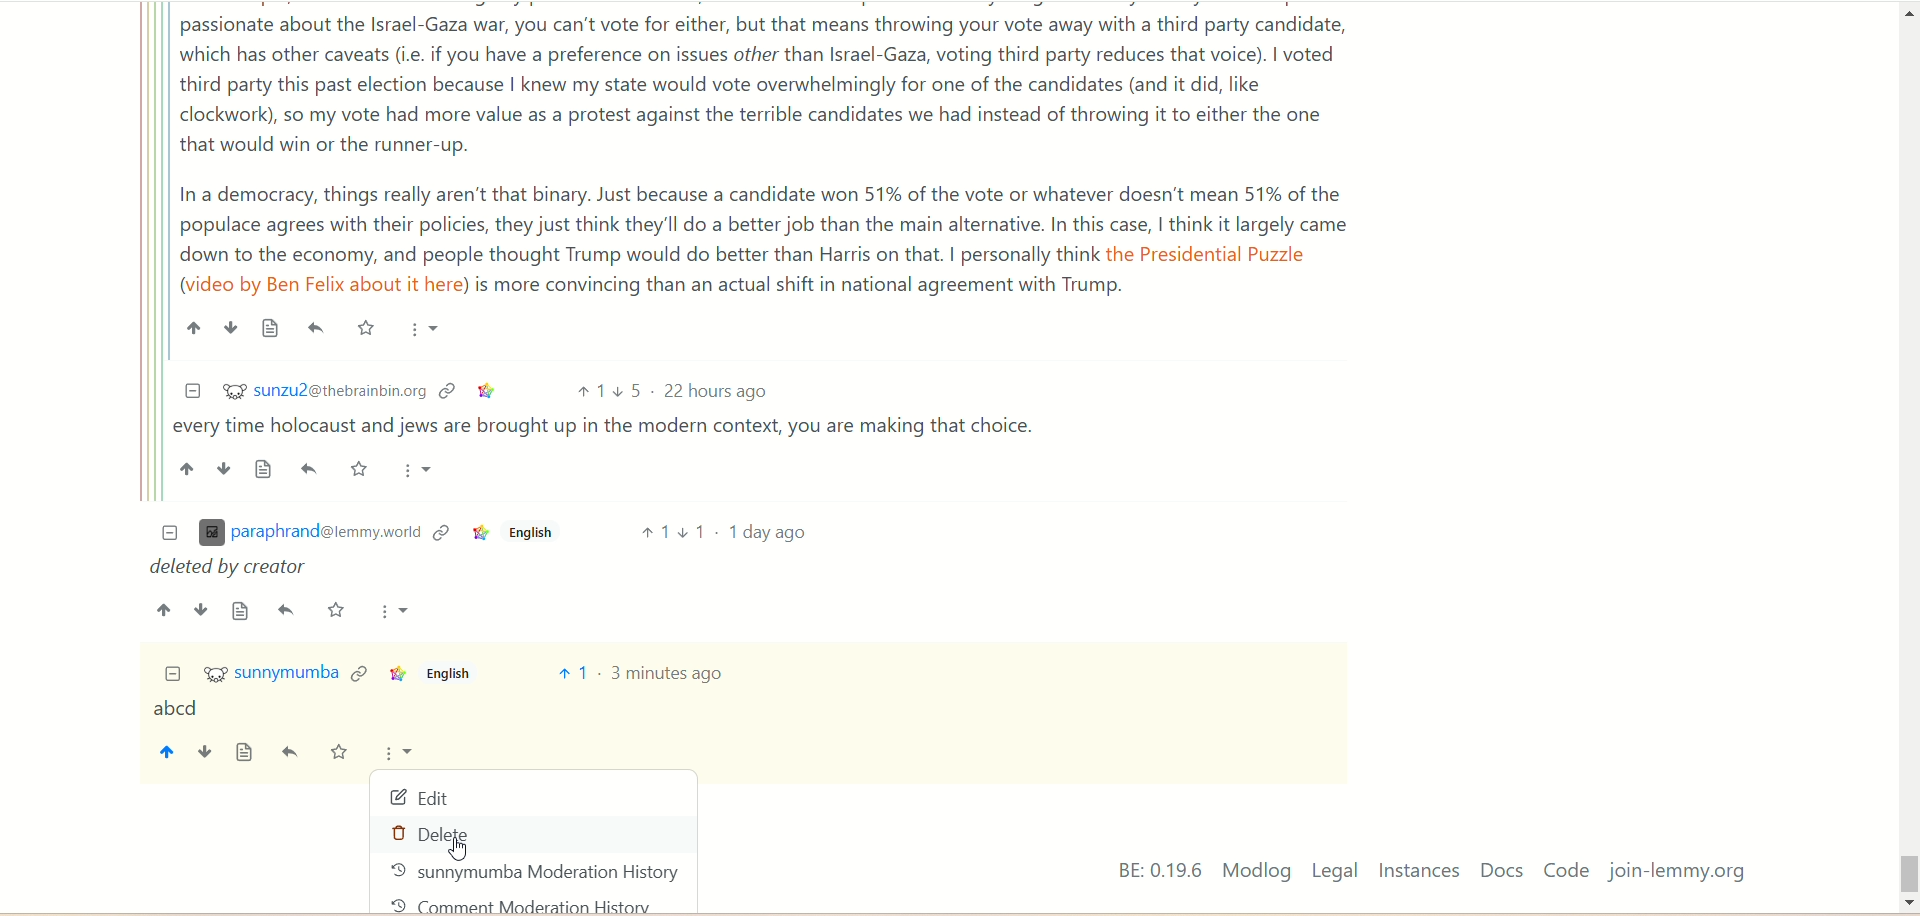 The image size is (1920, 916). Describe the element at coordinates (396, 674) in the screenshot. I see `Link` at that location.